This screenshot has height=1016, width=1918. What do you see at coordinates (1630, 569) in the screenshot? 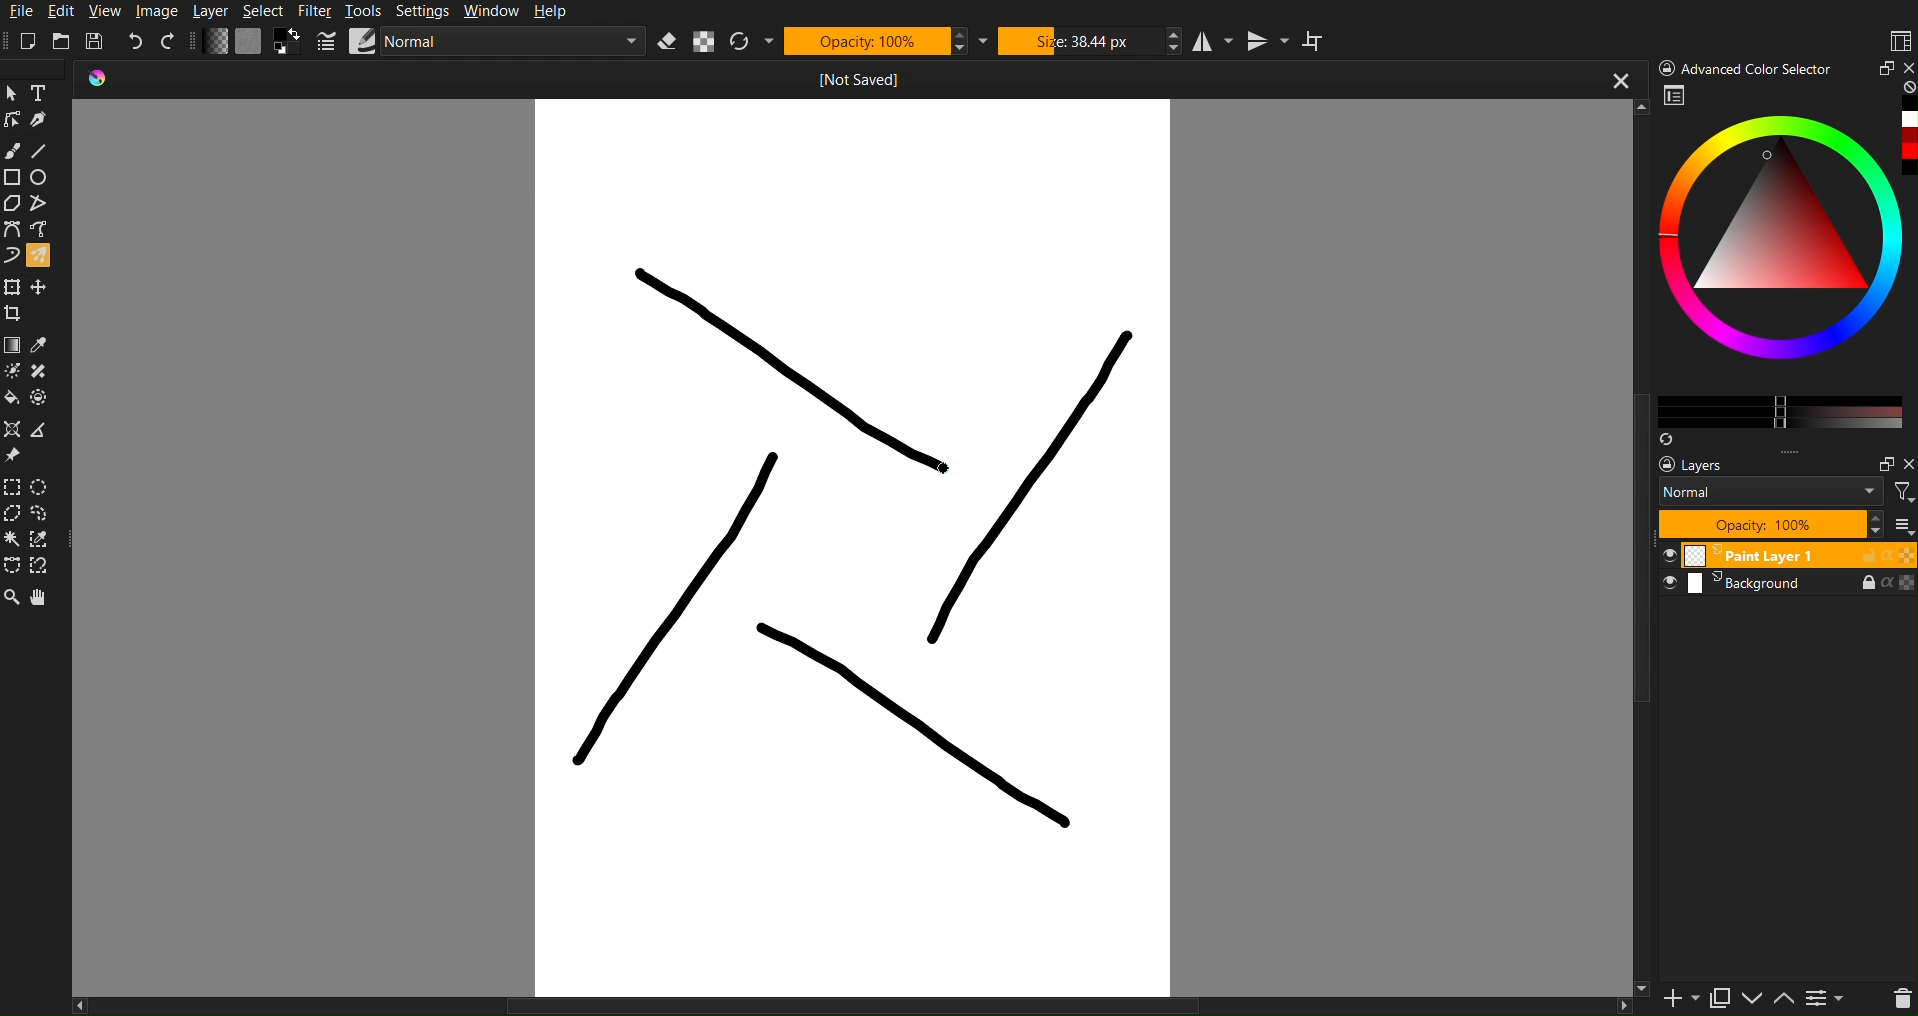
I see `Vertical Scrol bar` at bounding box center [1630, 569].